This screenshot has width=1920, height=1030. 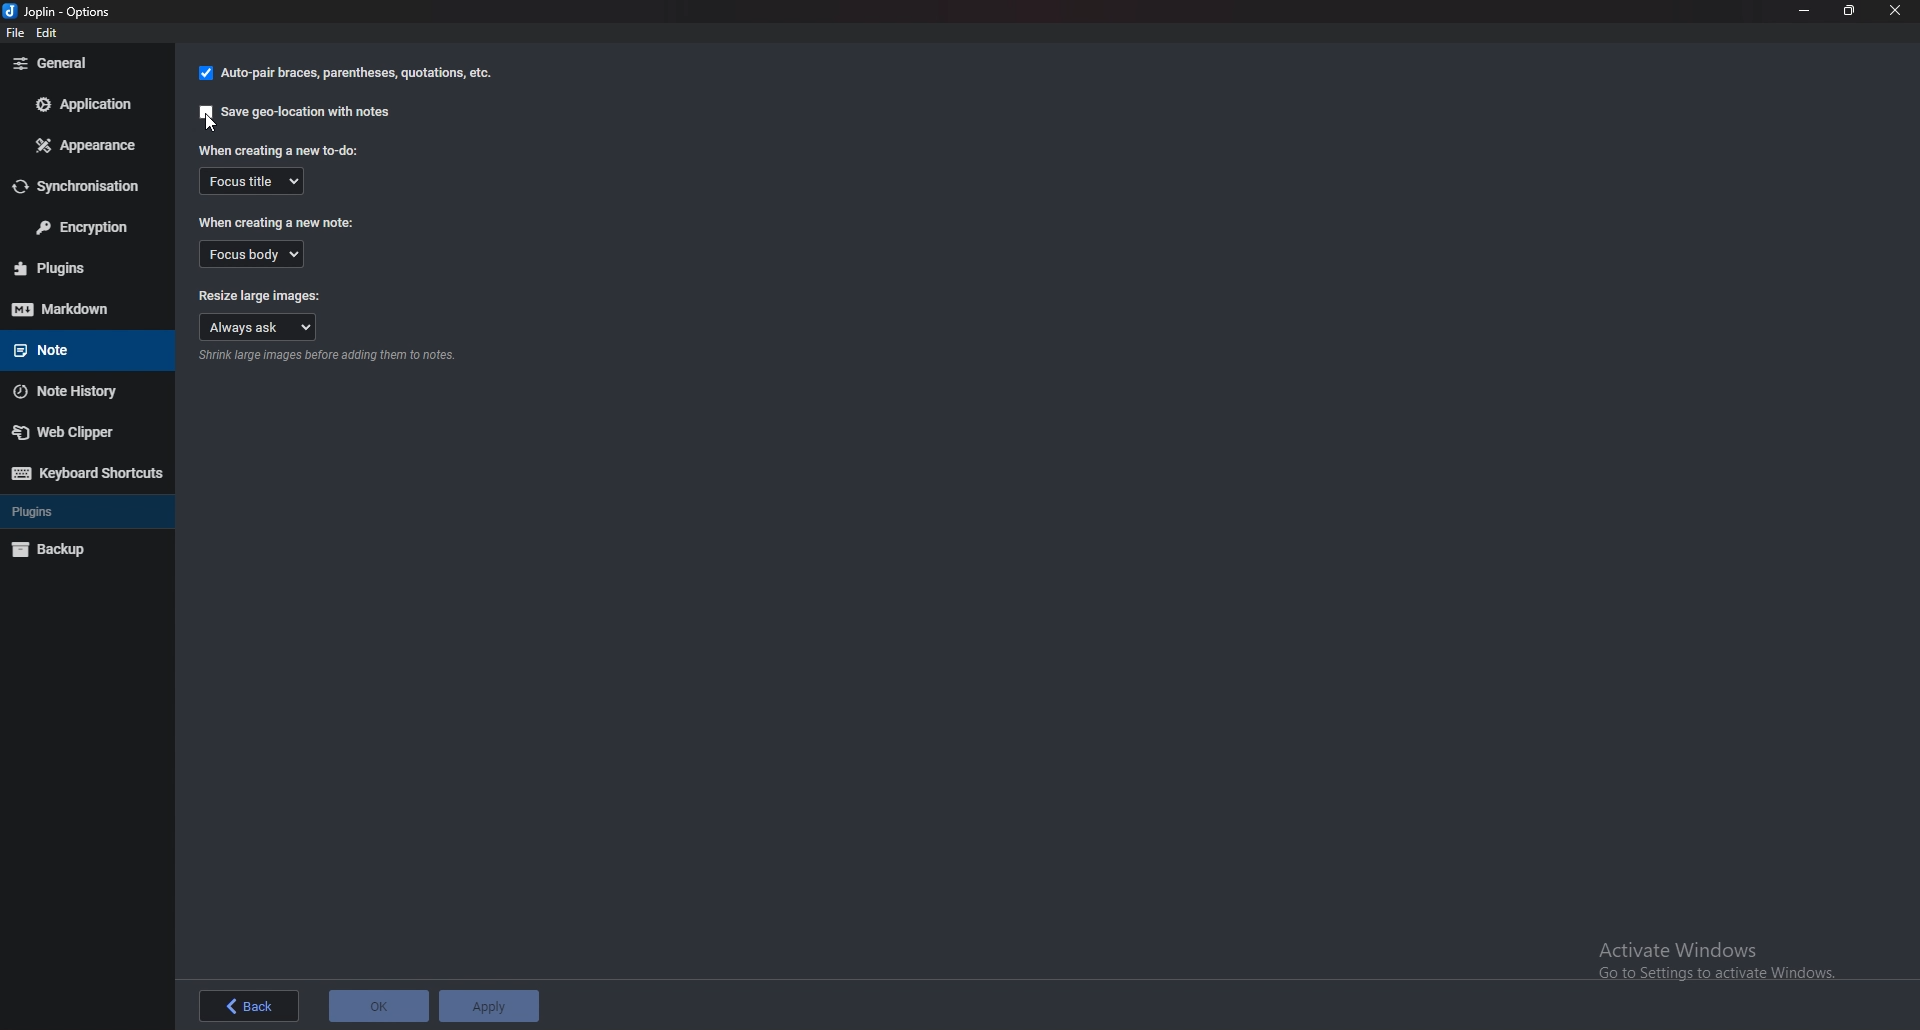 What do you see at coordinates (78, 64) in the screenshot?
I see `General` at bounding box center [78, 64].